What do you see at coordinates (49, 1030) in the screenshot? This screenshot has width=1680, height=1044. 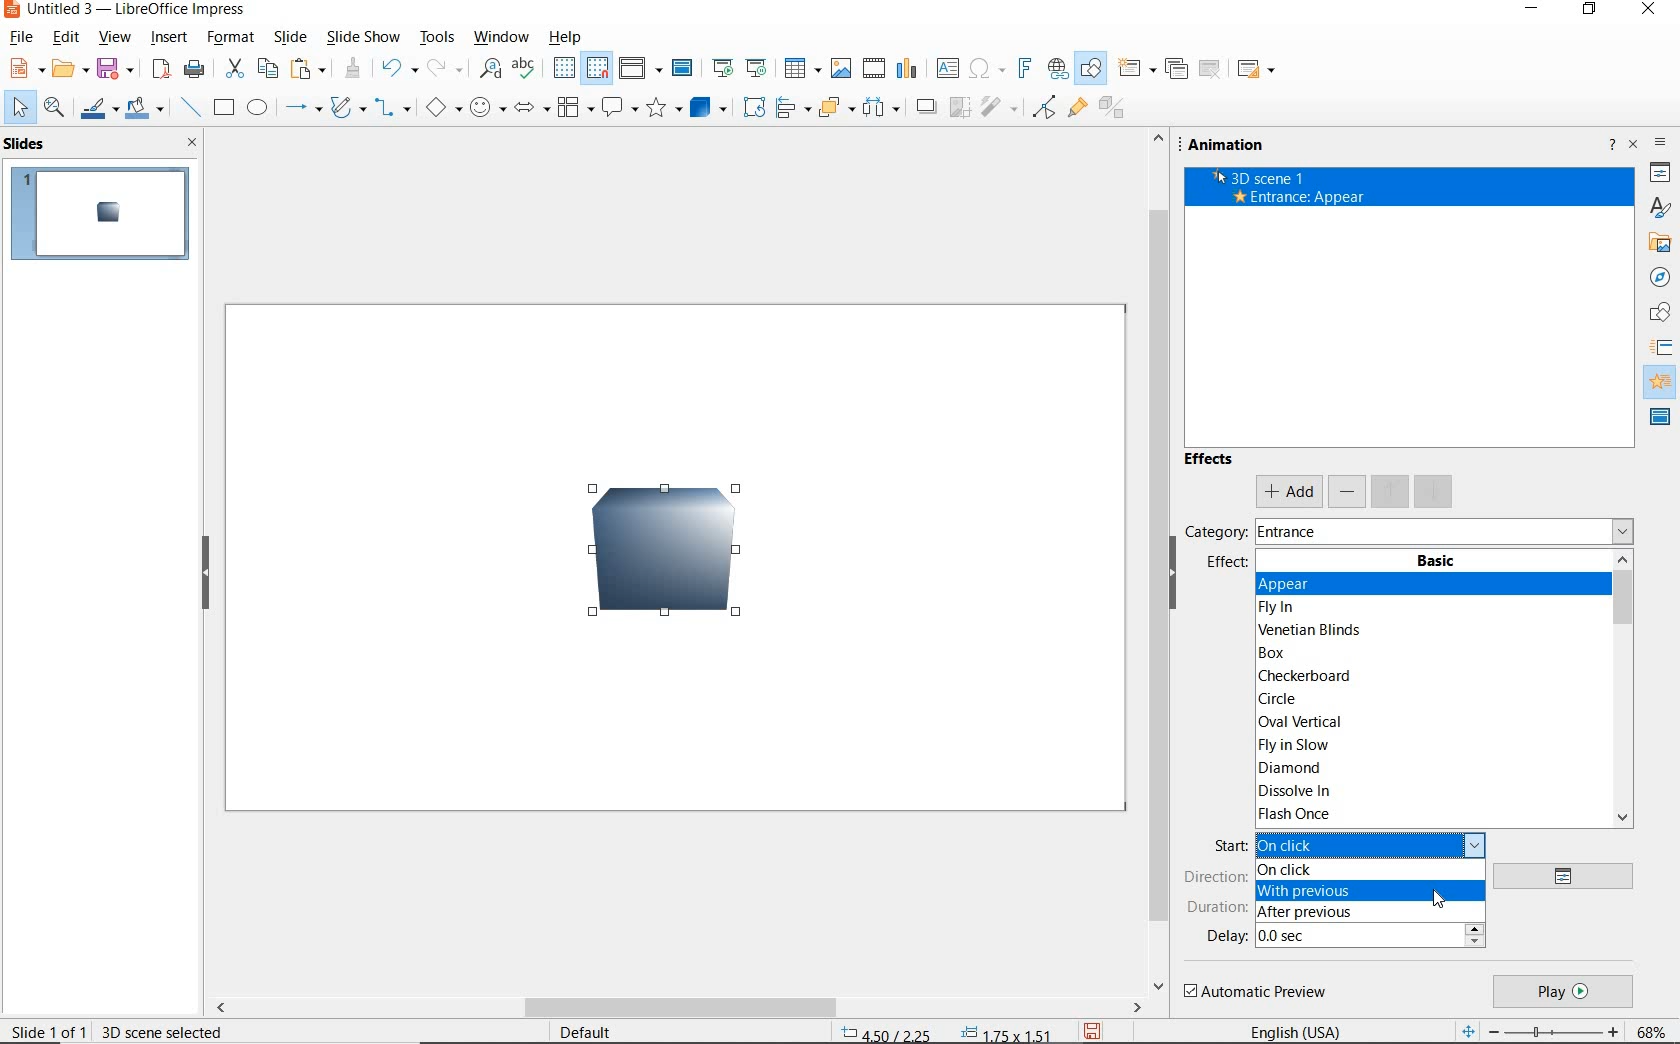 I see `slide 1 of 1` at bounding box center [49, 1030].